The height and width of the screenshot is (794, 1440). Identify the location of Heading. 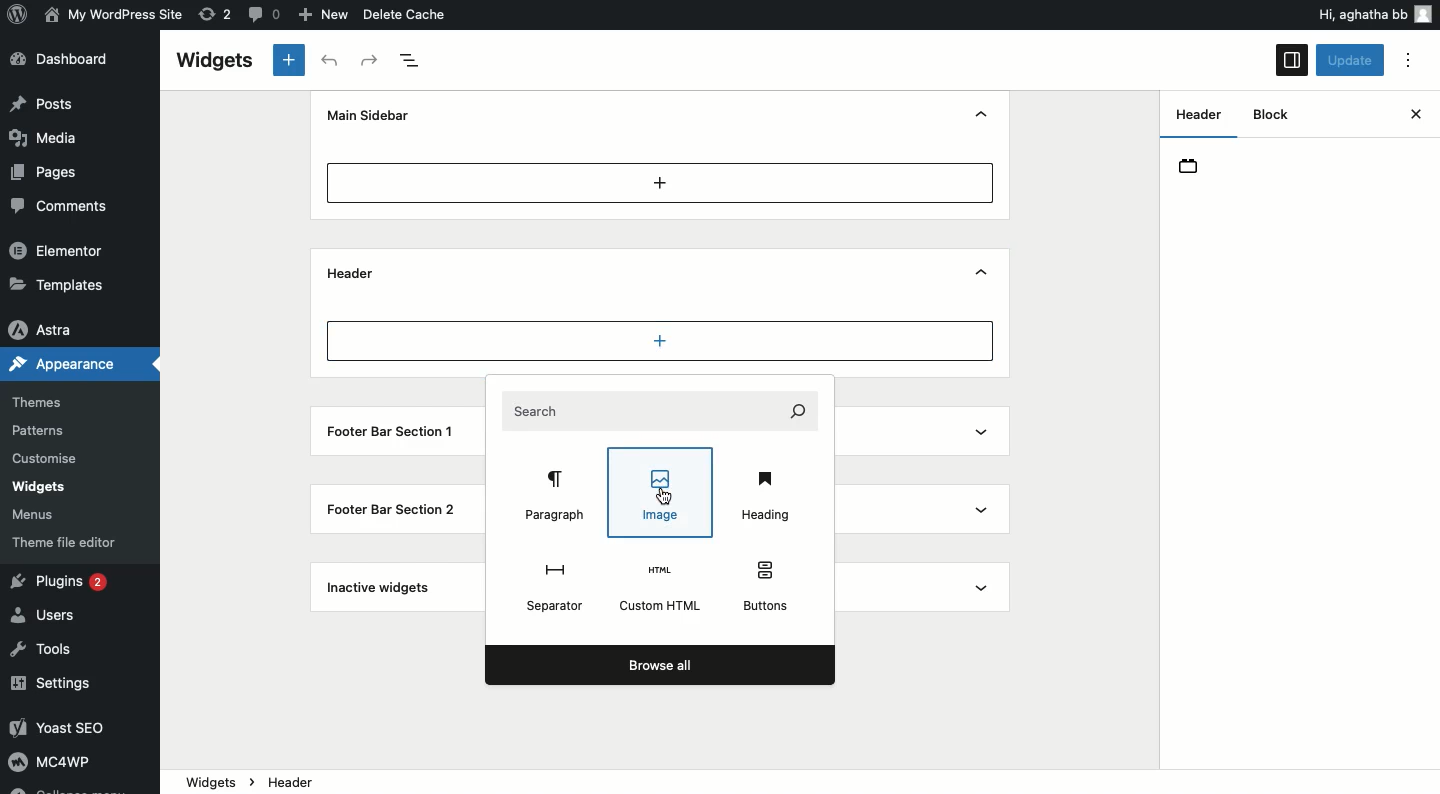
(766, 493).